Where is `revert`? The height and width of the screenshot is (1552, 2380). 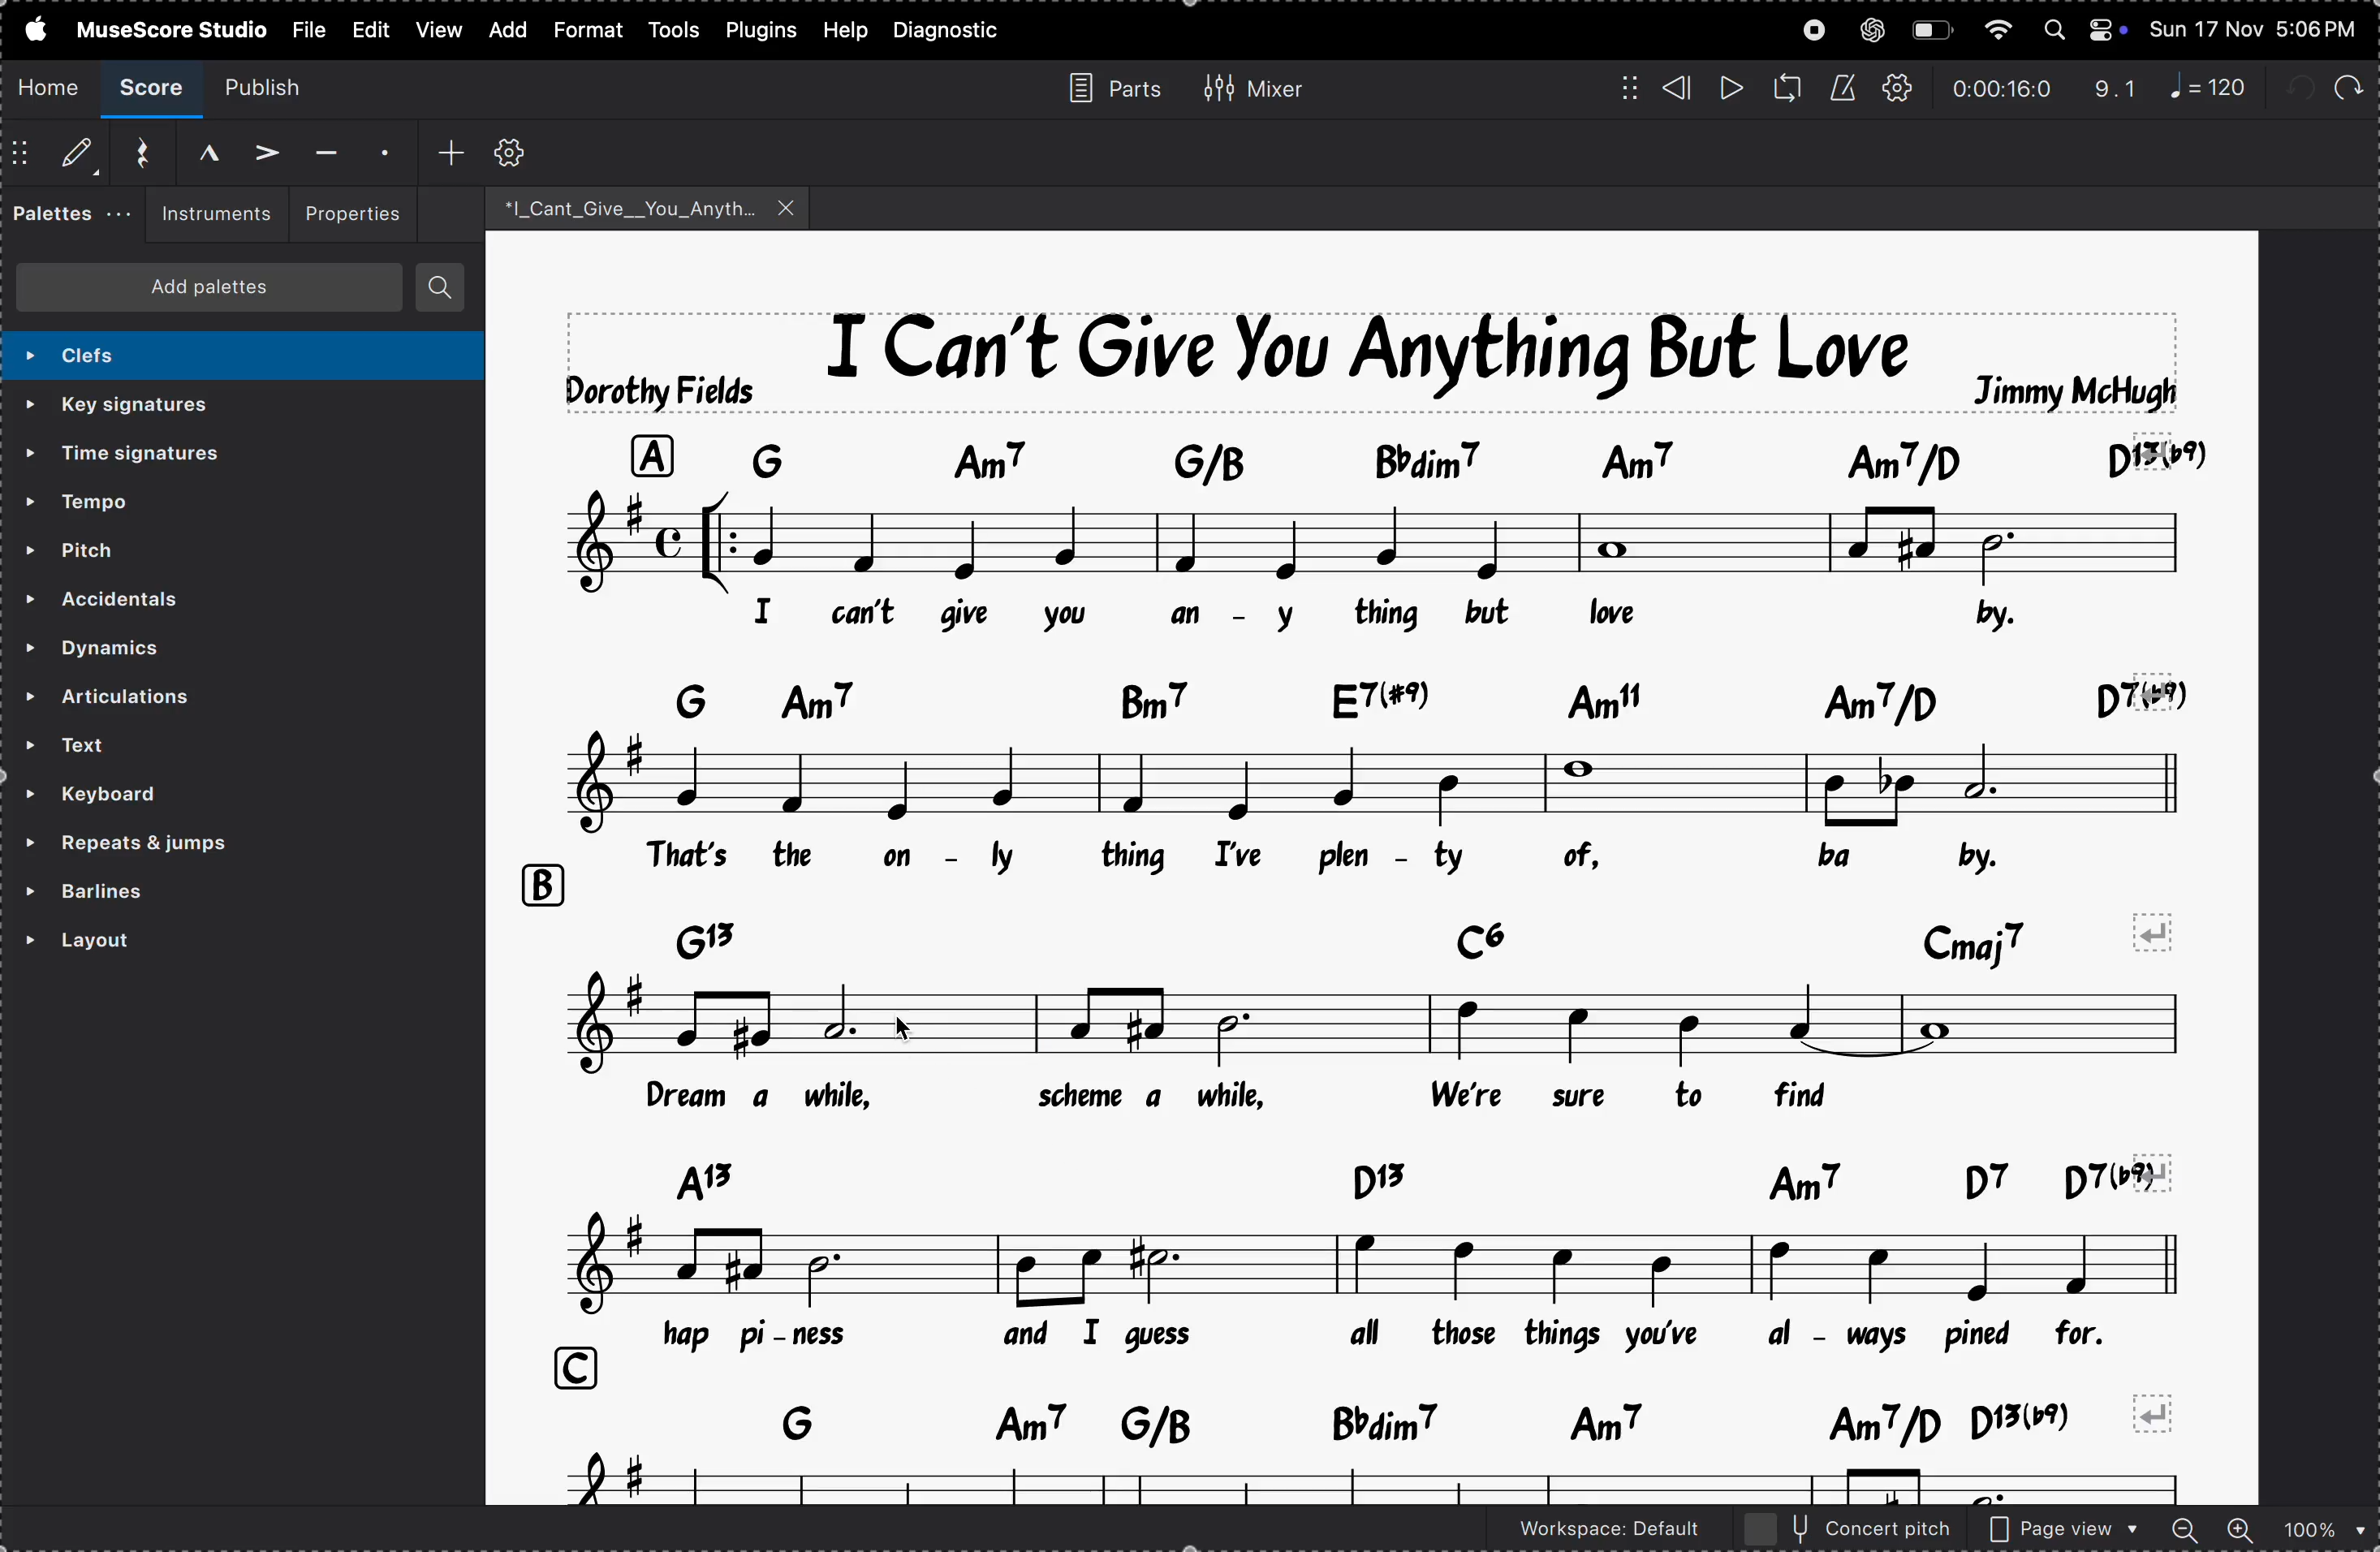 revert is located at coordinates (2159, 1412).